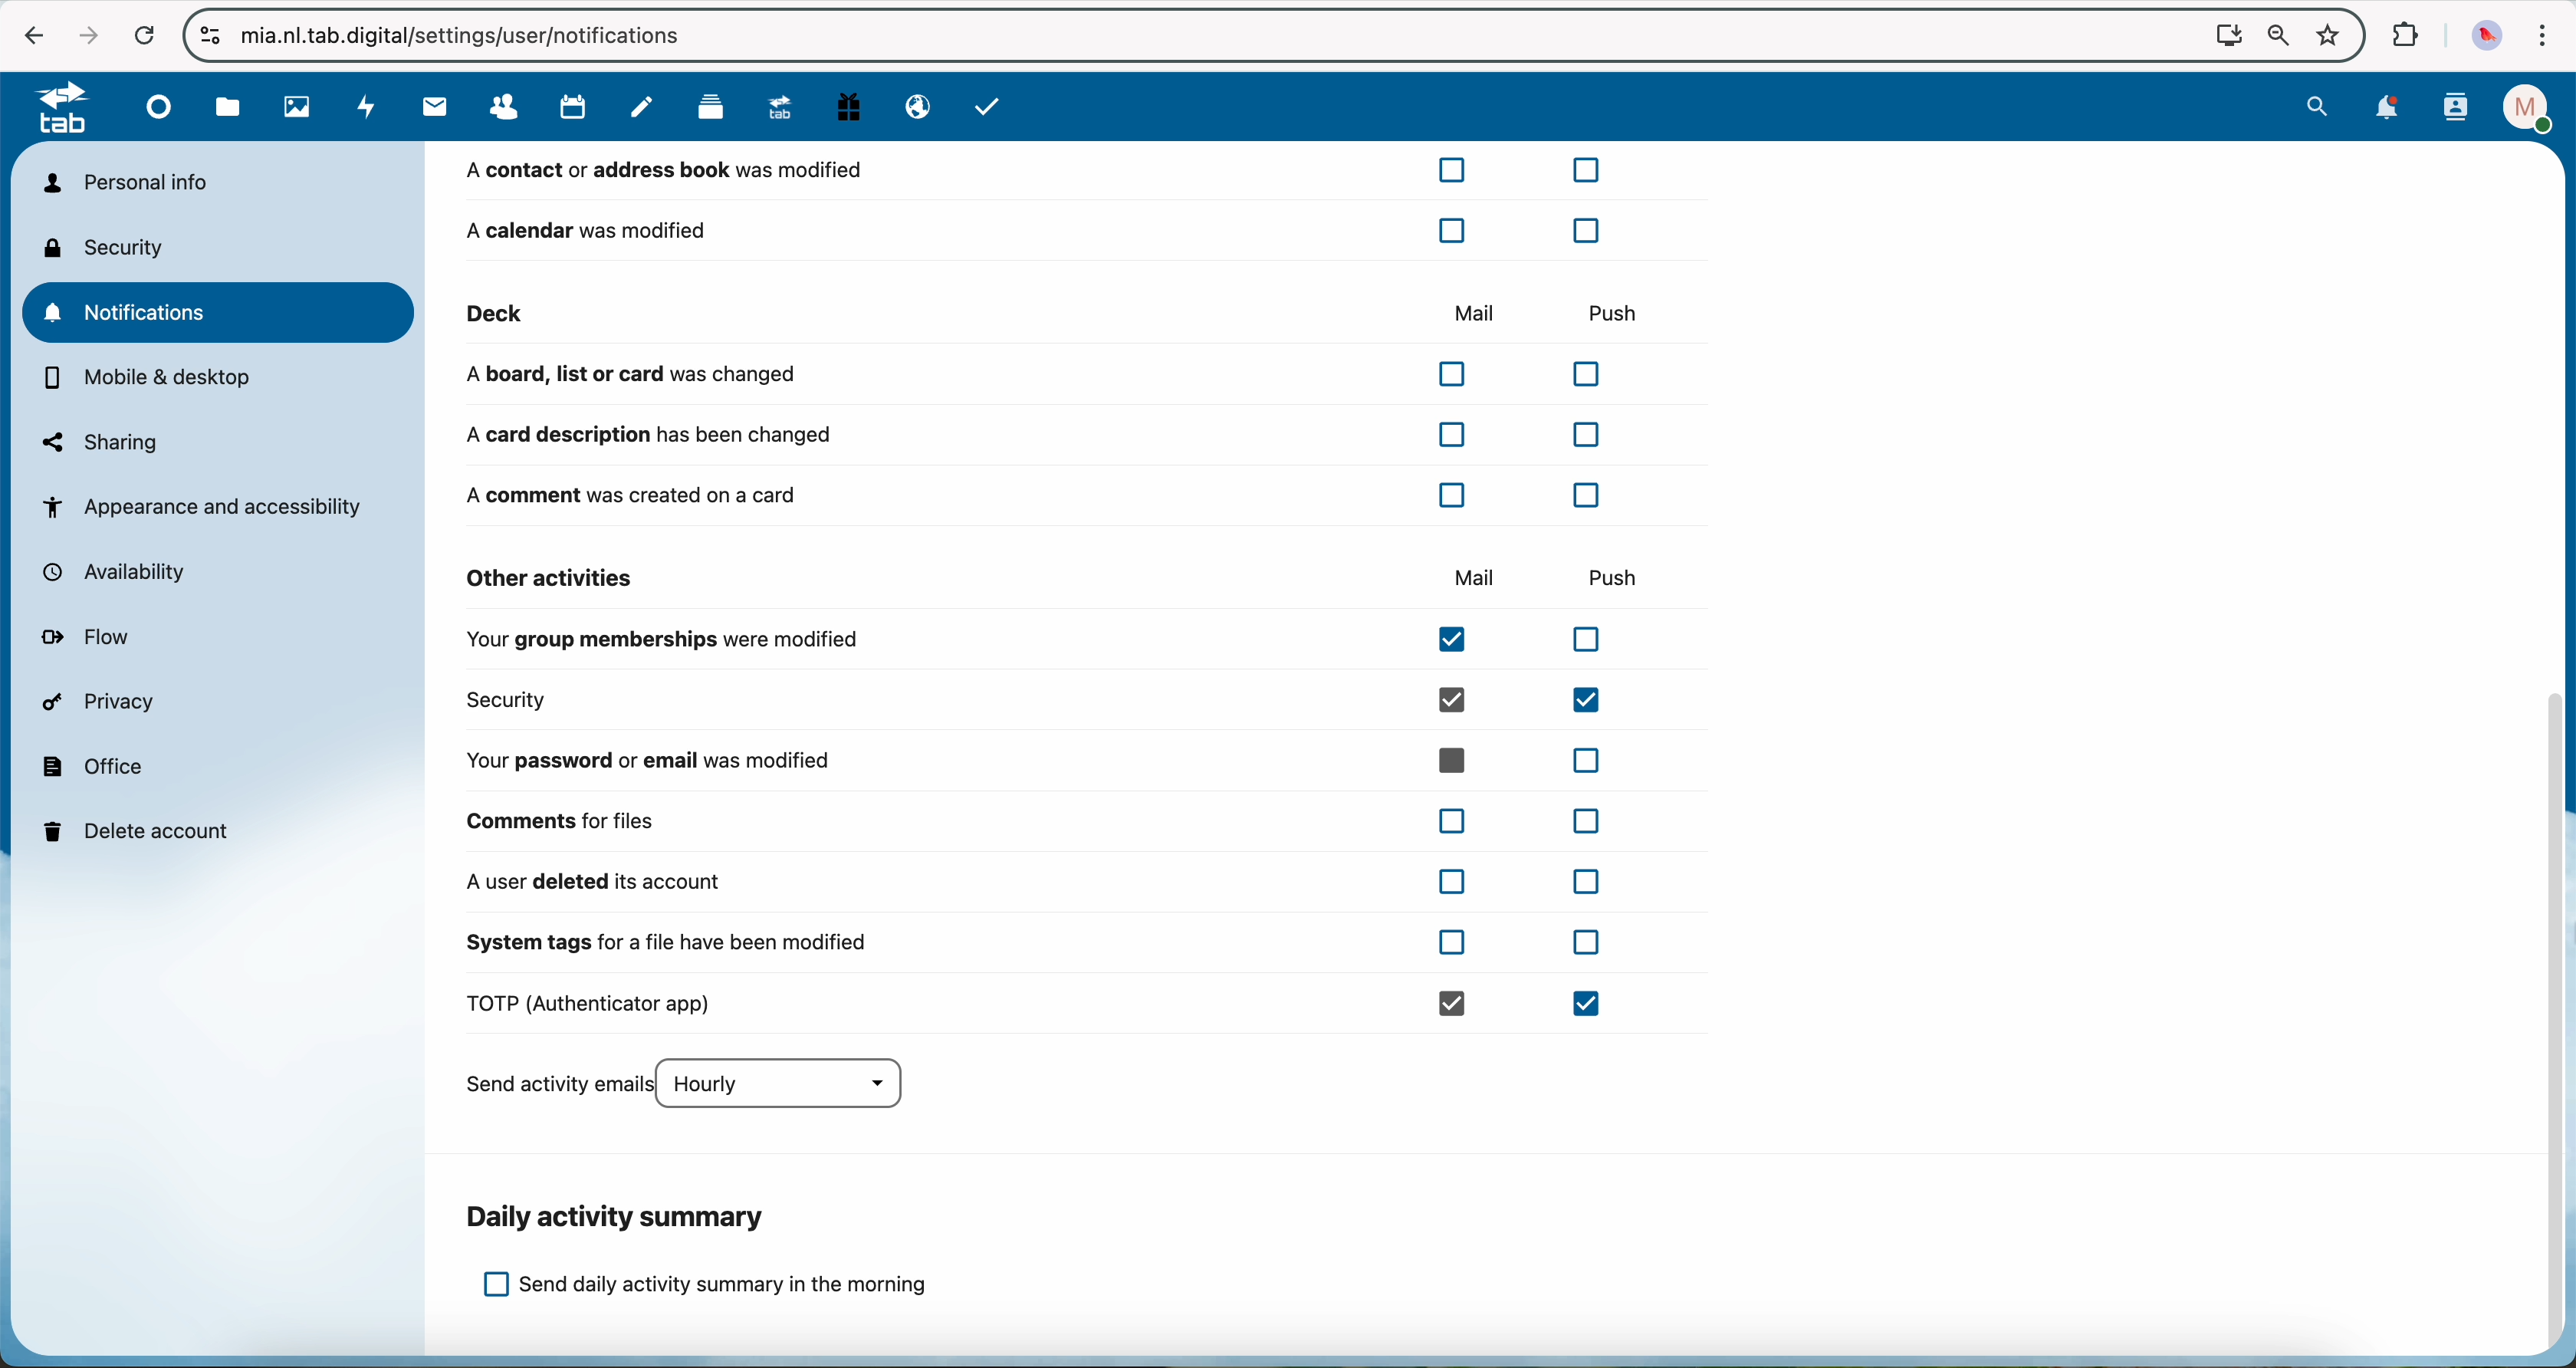 The image size is (2576, 1368). I want to click on favorites, so click(2326, 30).